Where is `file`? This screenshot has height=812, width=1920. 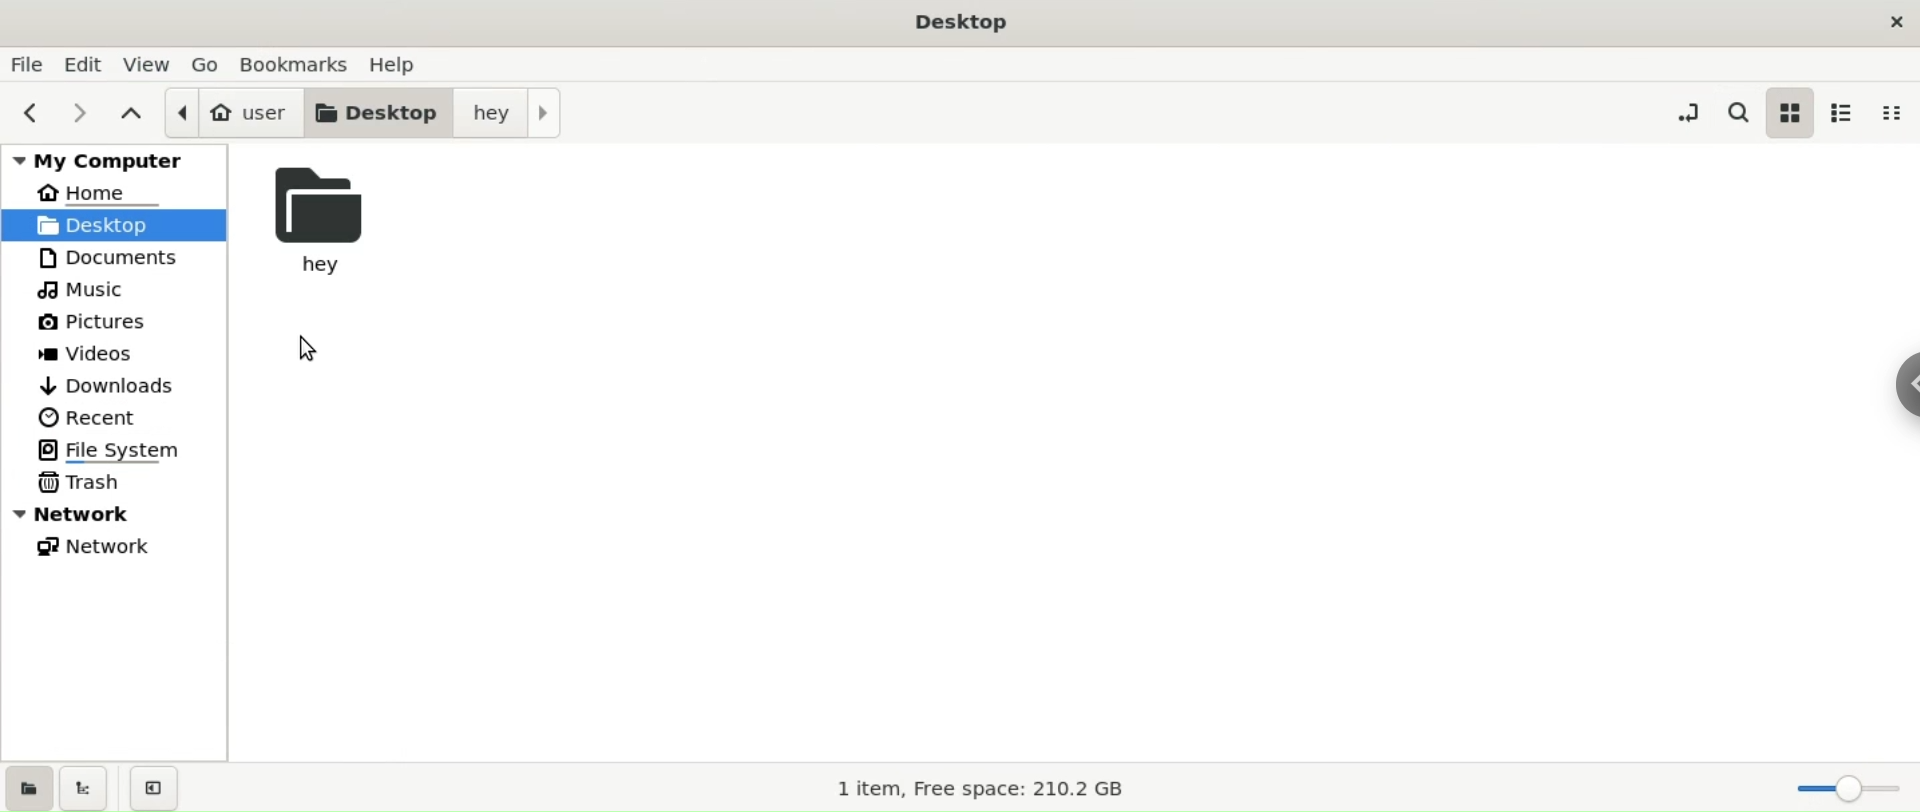 file is located at coordinates (27, 63).